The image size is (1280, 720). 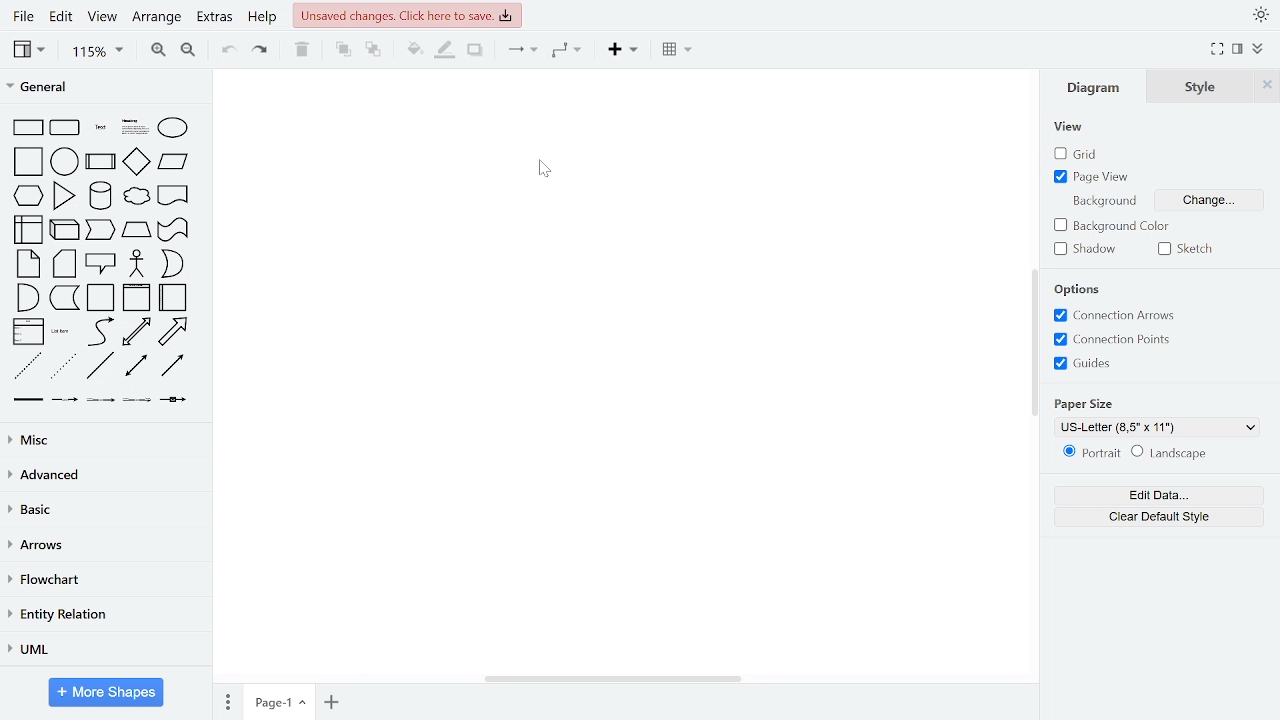 What do you see at coordinates (100, 298) in the screenshot?
I see `container` at bounding box center [100, 298].